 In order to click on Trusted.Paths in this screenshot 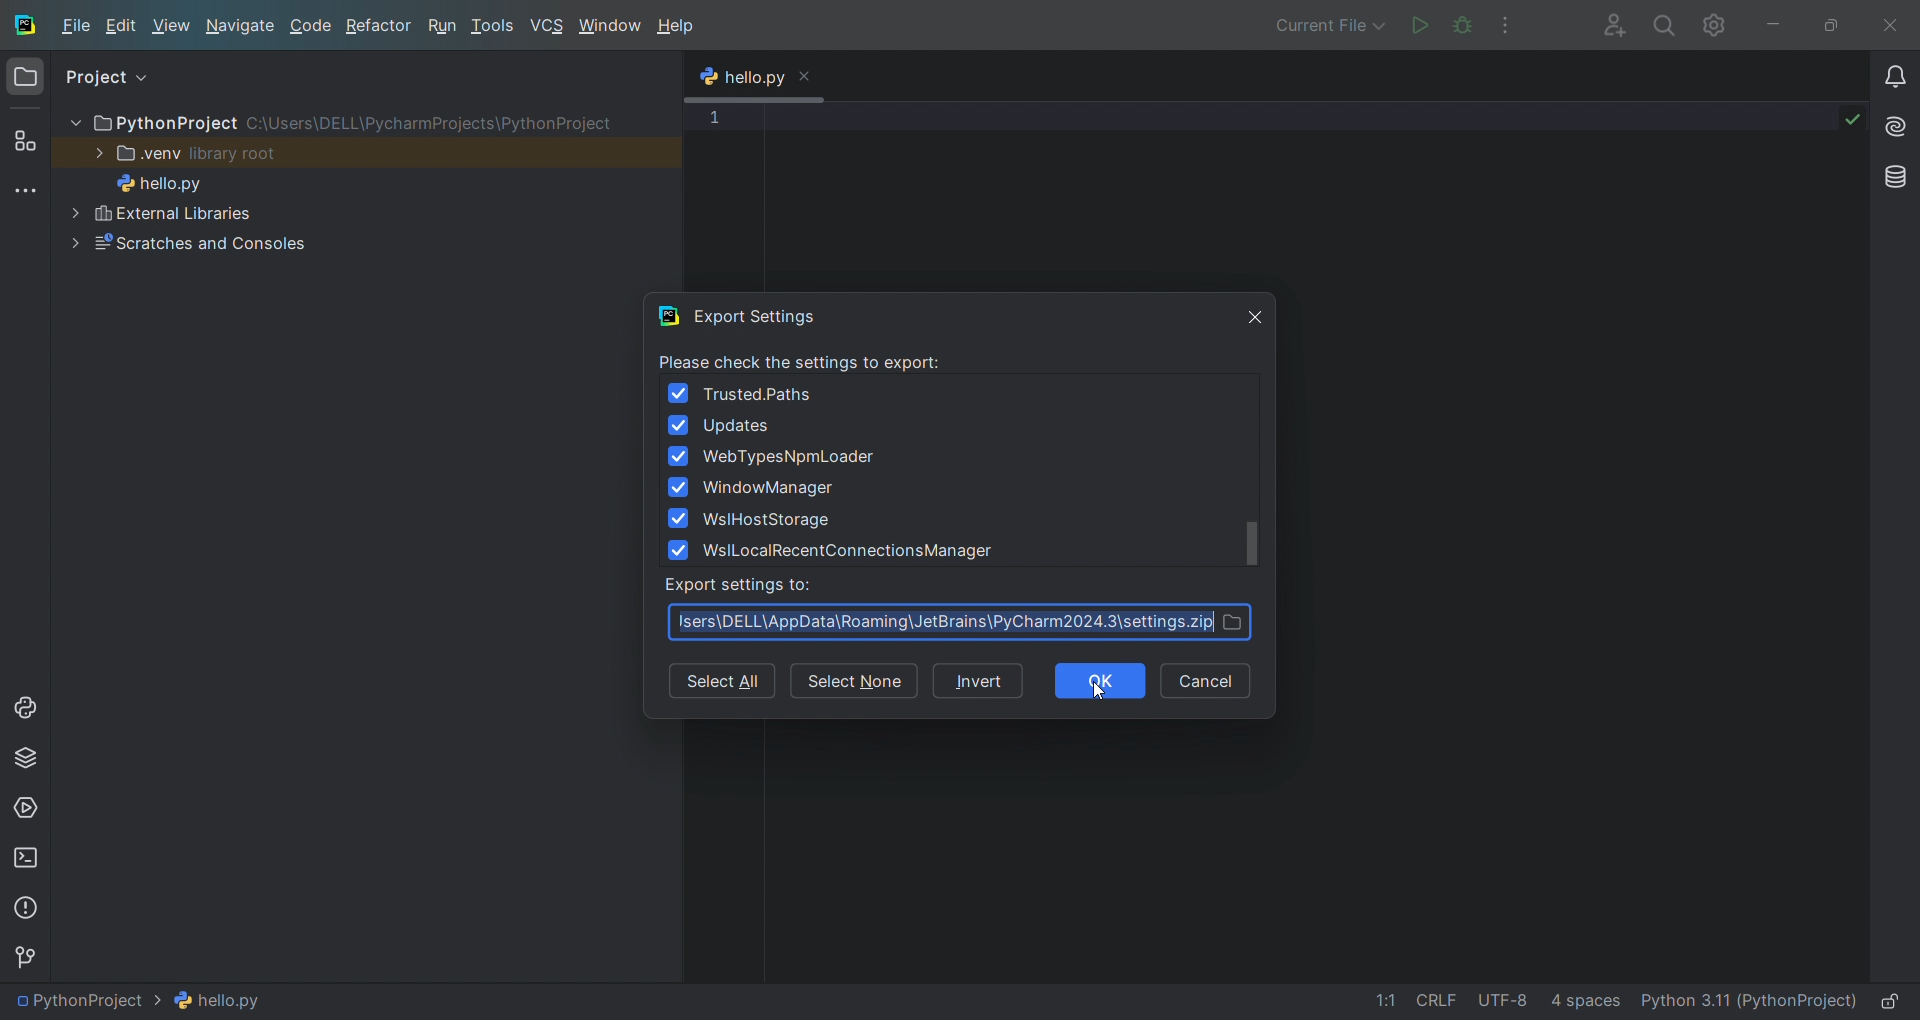, I will do `click(759, 396)`.